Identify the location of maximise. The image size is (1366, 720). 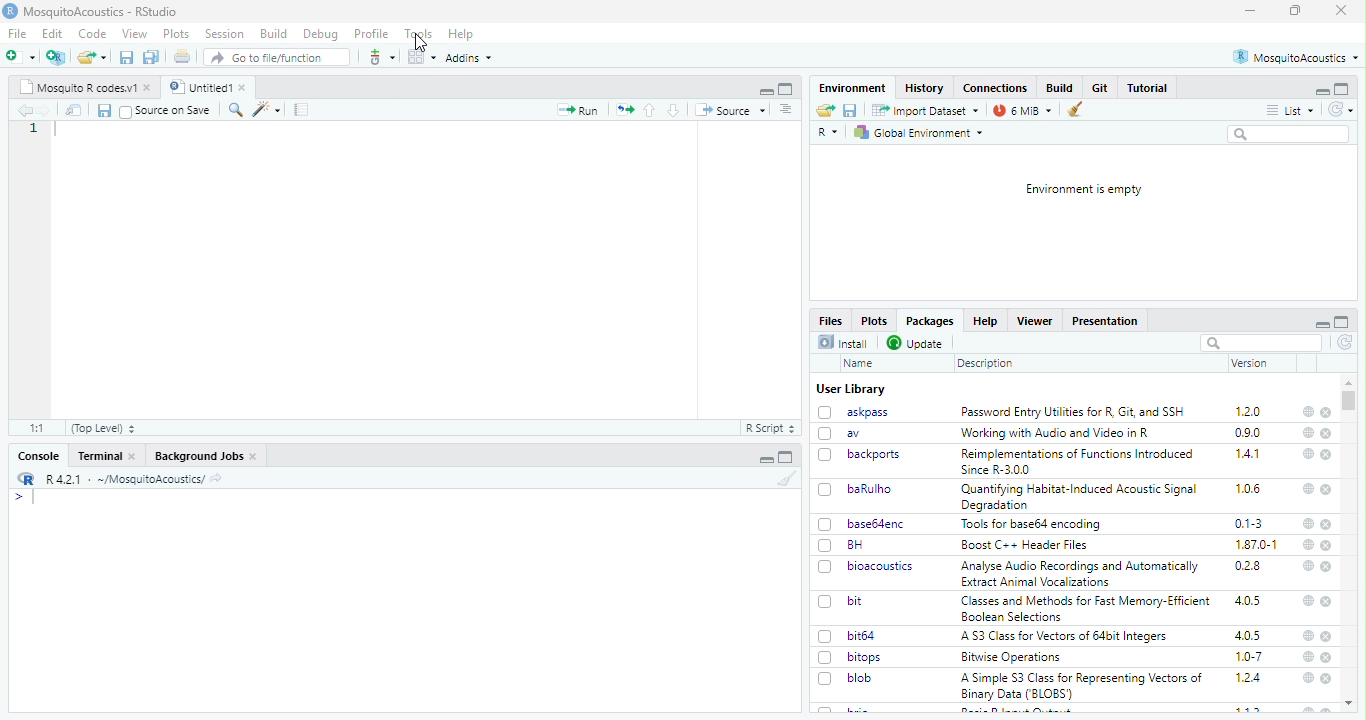
(1295, 10).